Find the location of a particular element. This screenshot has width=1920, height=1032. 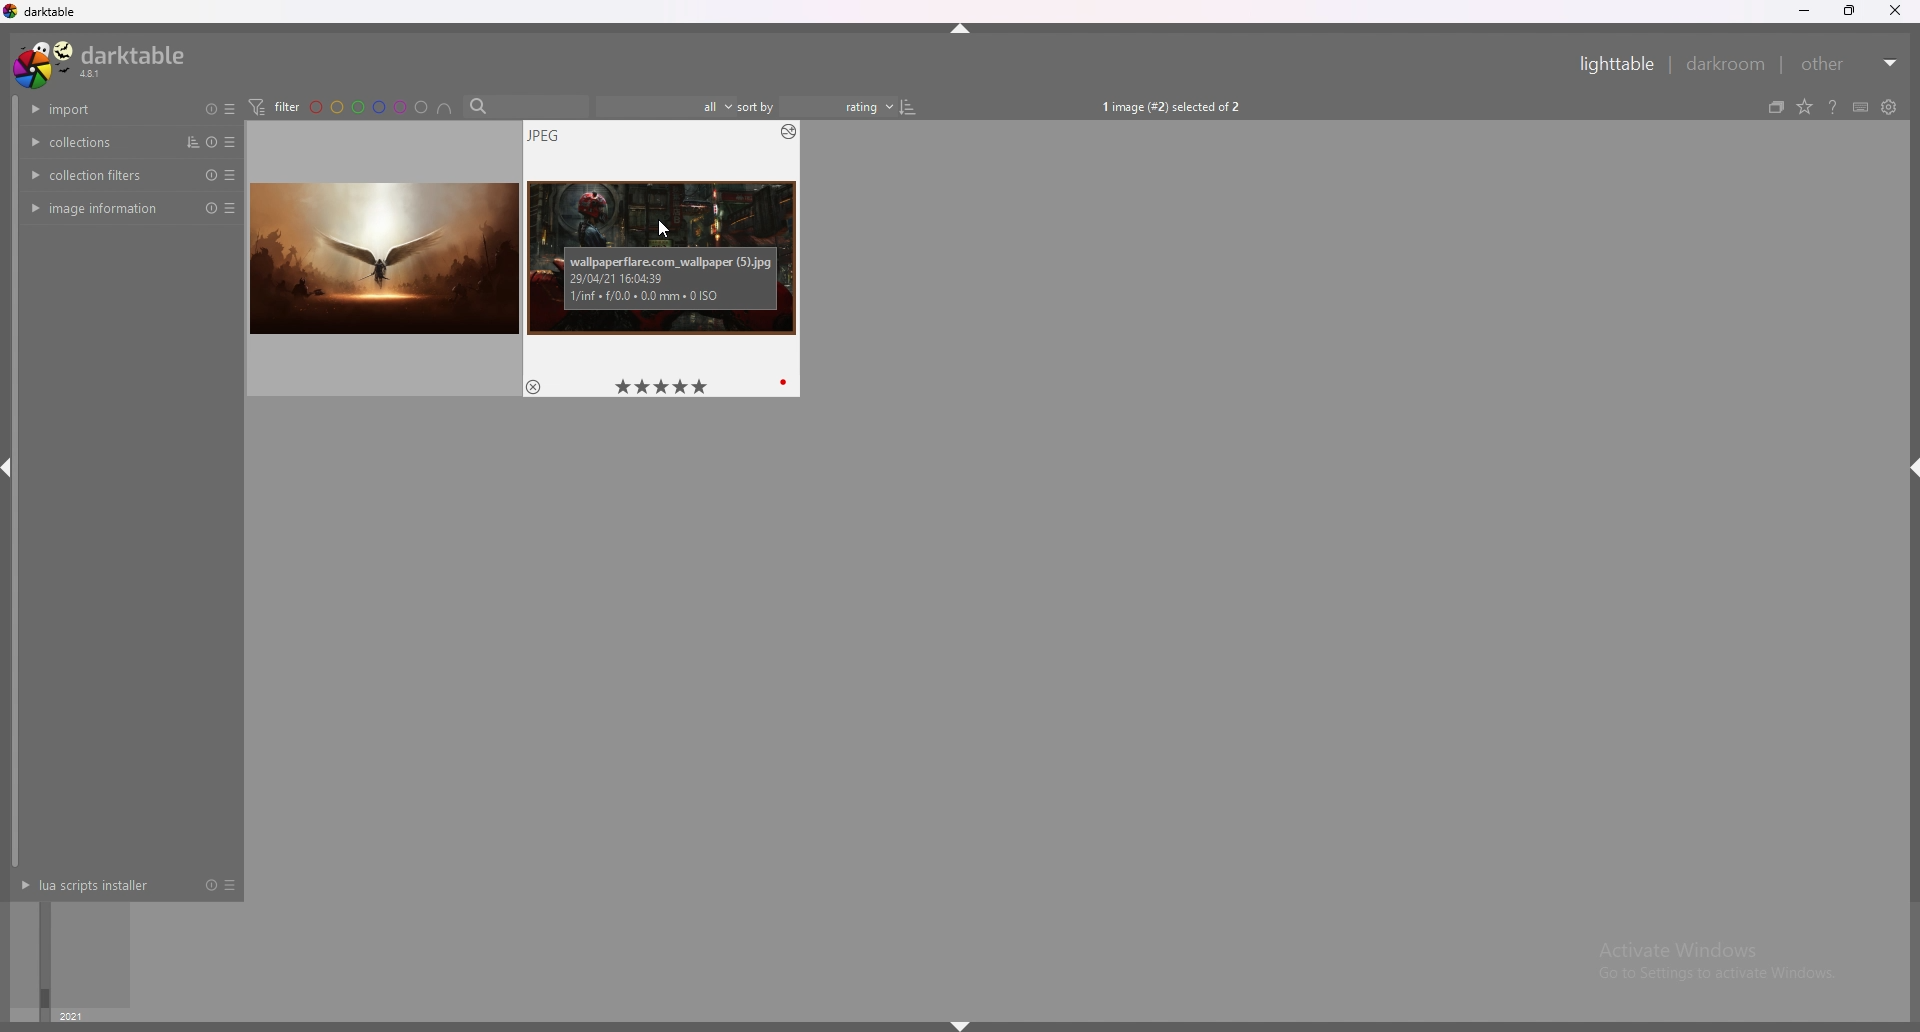

collection filters is located at coordinates (98, 174).